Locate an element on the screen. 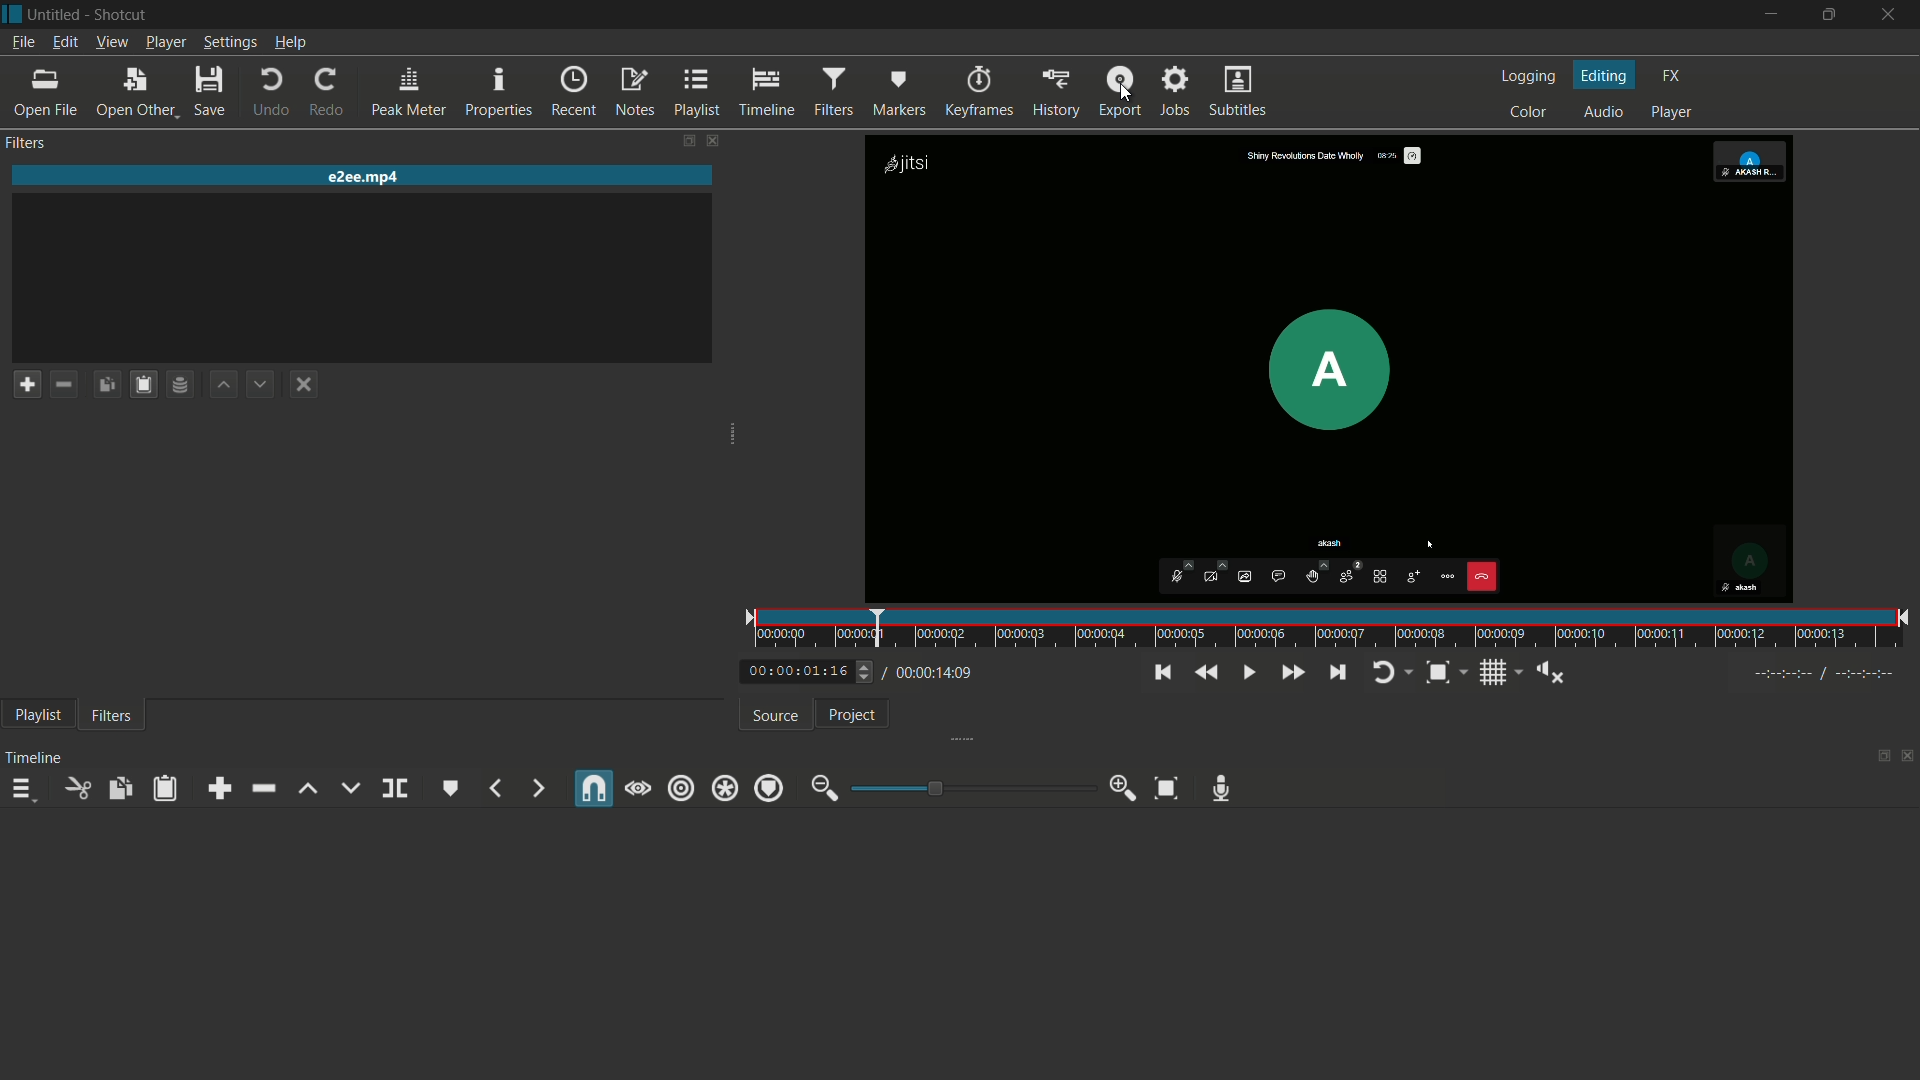  show volume control is located at coordinates (1550, 672).